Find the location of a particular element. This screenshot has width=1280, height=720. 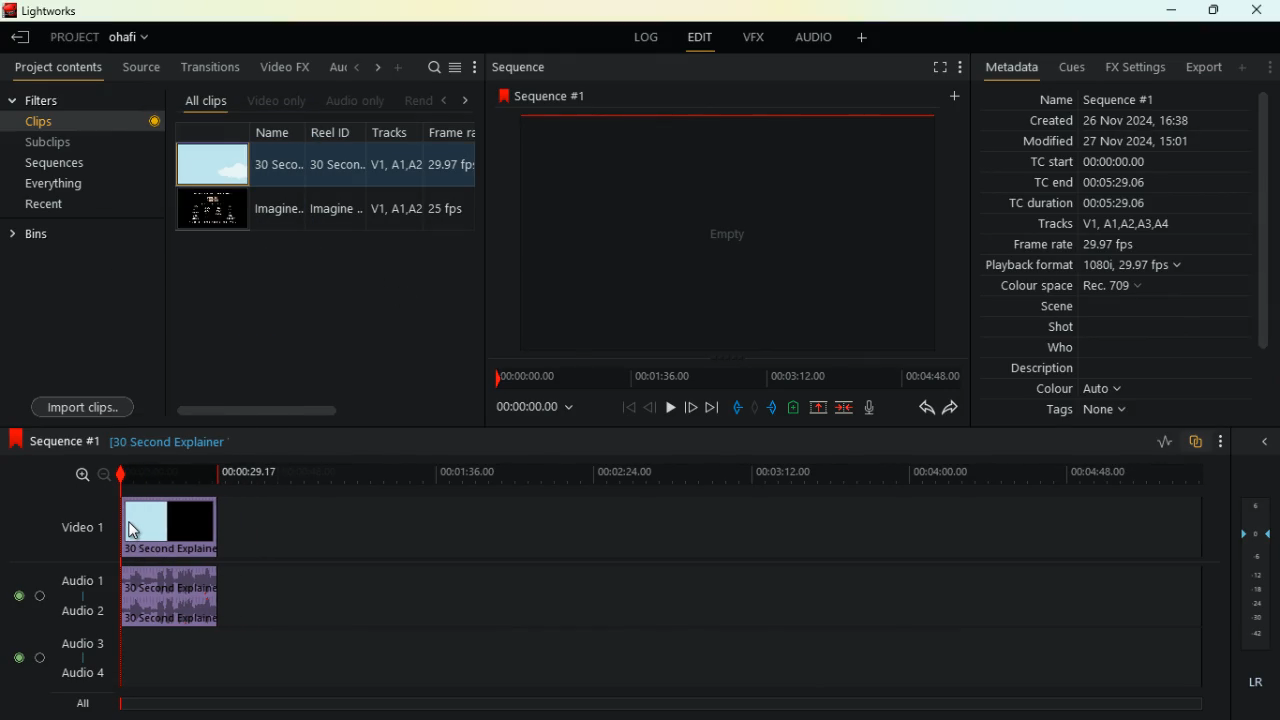

sequence is located at coordinates (548, 97).